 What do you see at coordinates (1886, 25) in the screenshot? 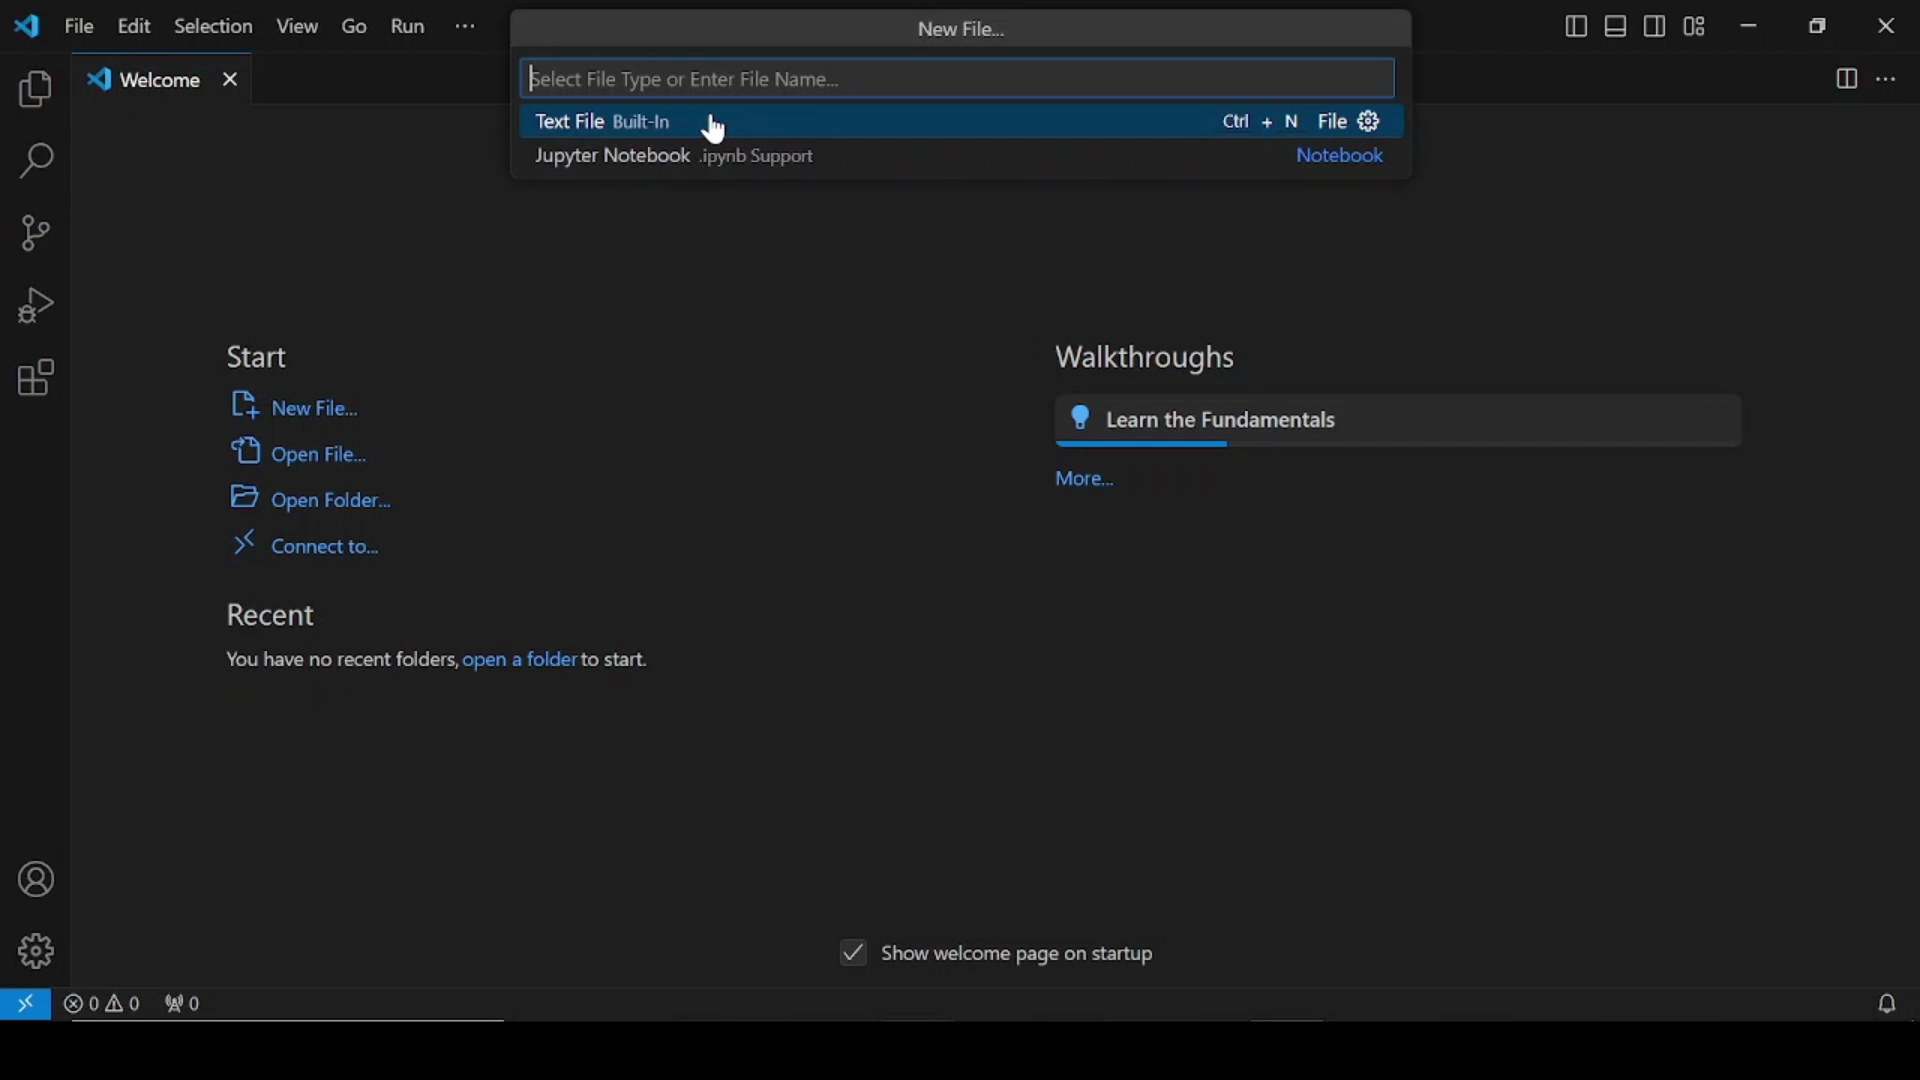
I see `close` at bounding box center [1886, 25].